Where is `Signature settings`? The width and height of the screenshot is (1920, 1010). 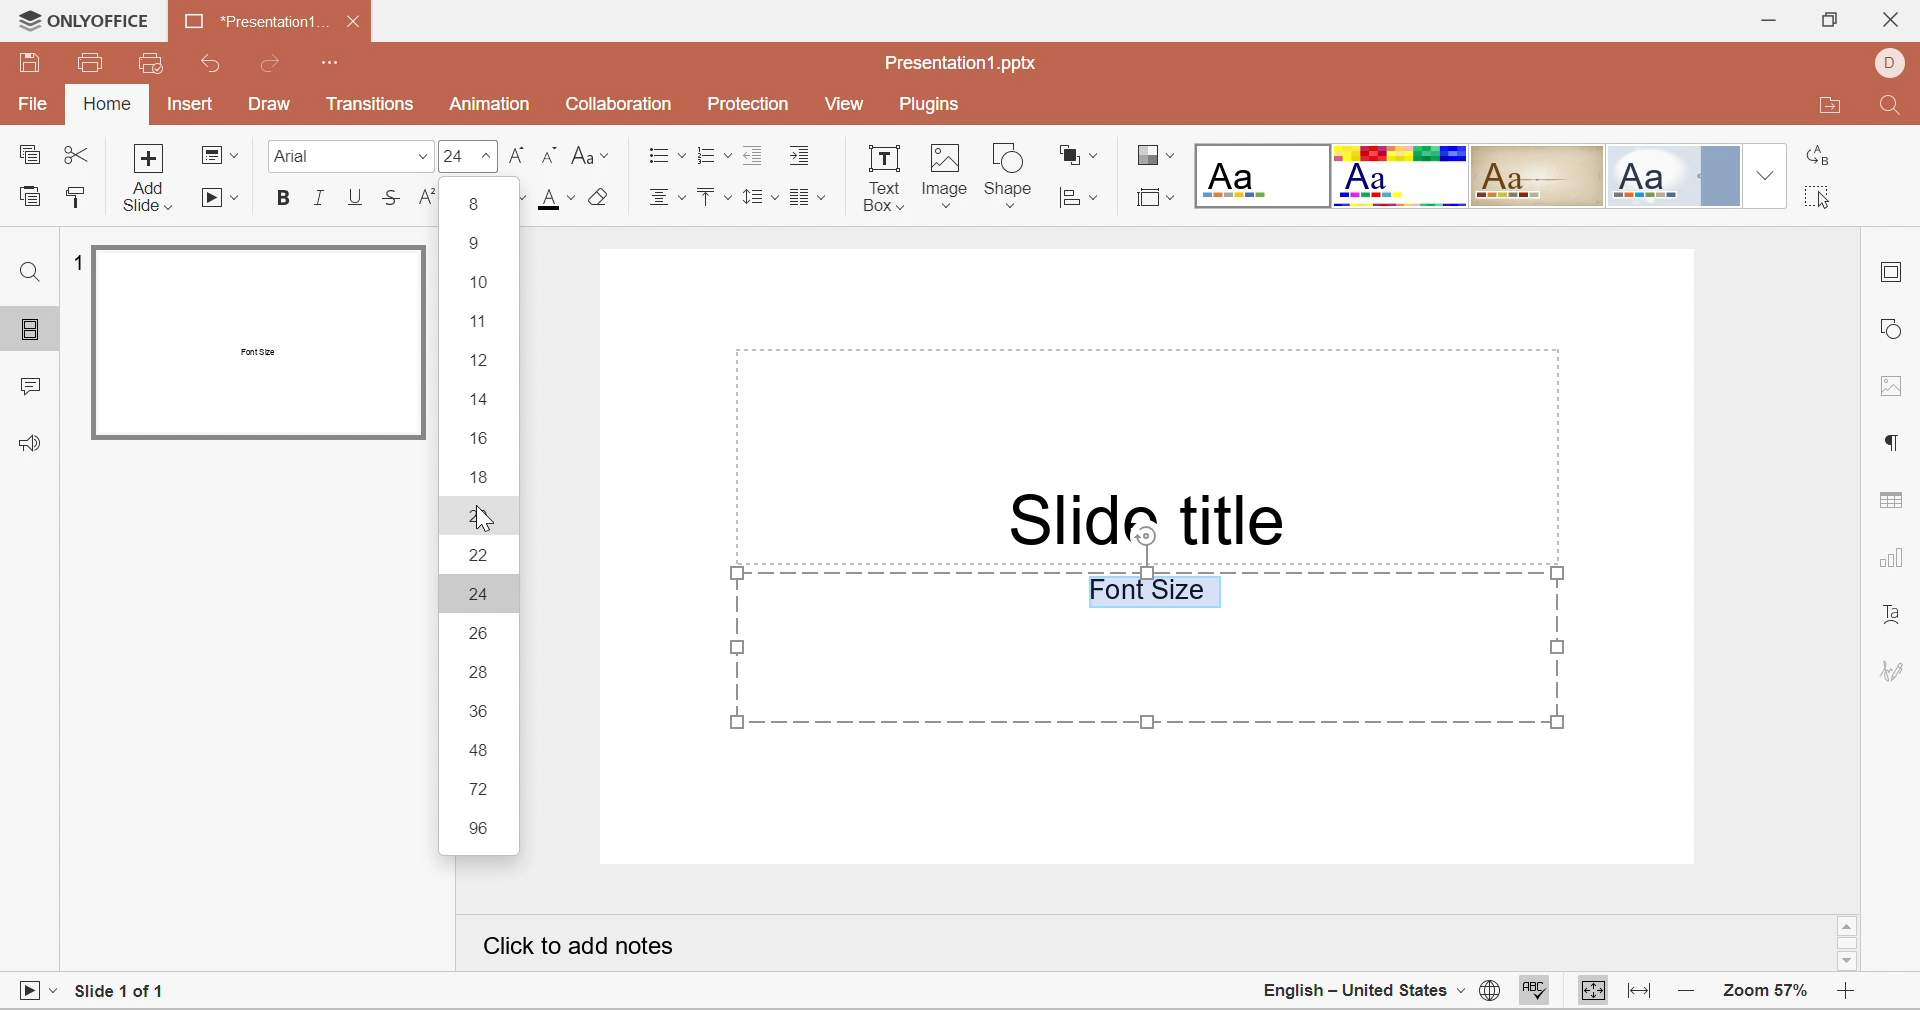 Signature settings is located at coordinates (1891, 673).